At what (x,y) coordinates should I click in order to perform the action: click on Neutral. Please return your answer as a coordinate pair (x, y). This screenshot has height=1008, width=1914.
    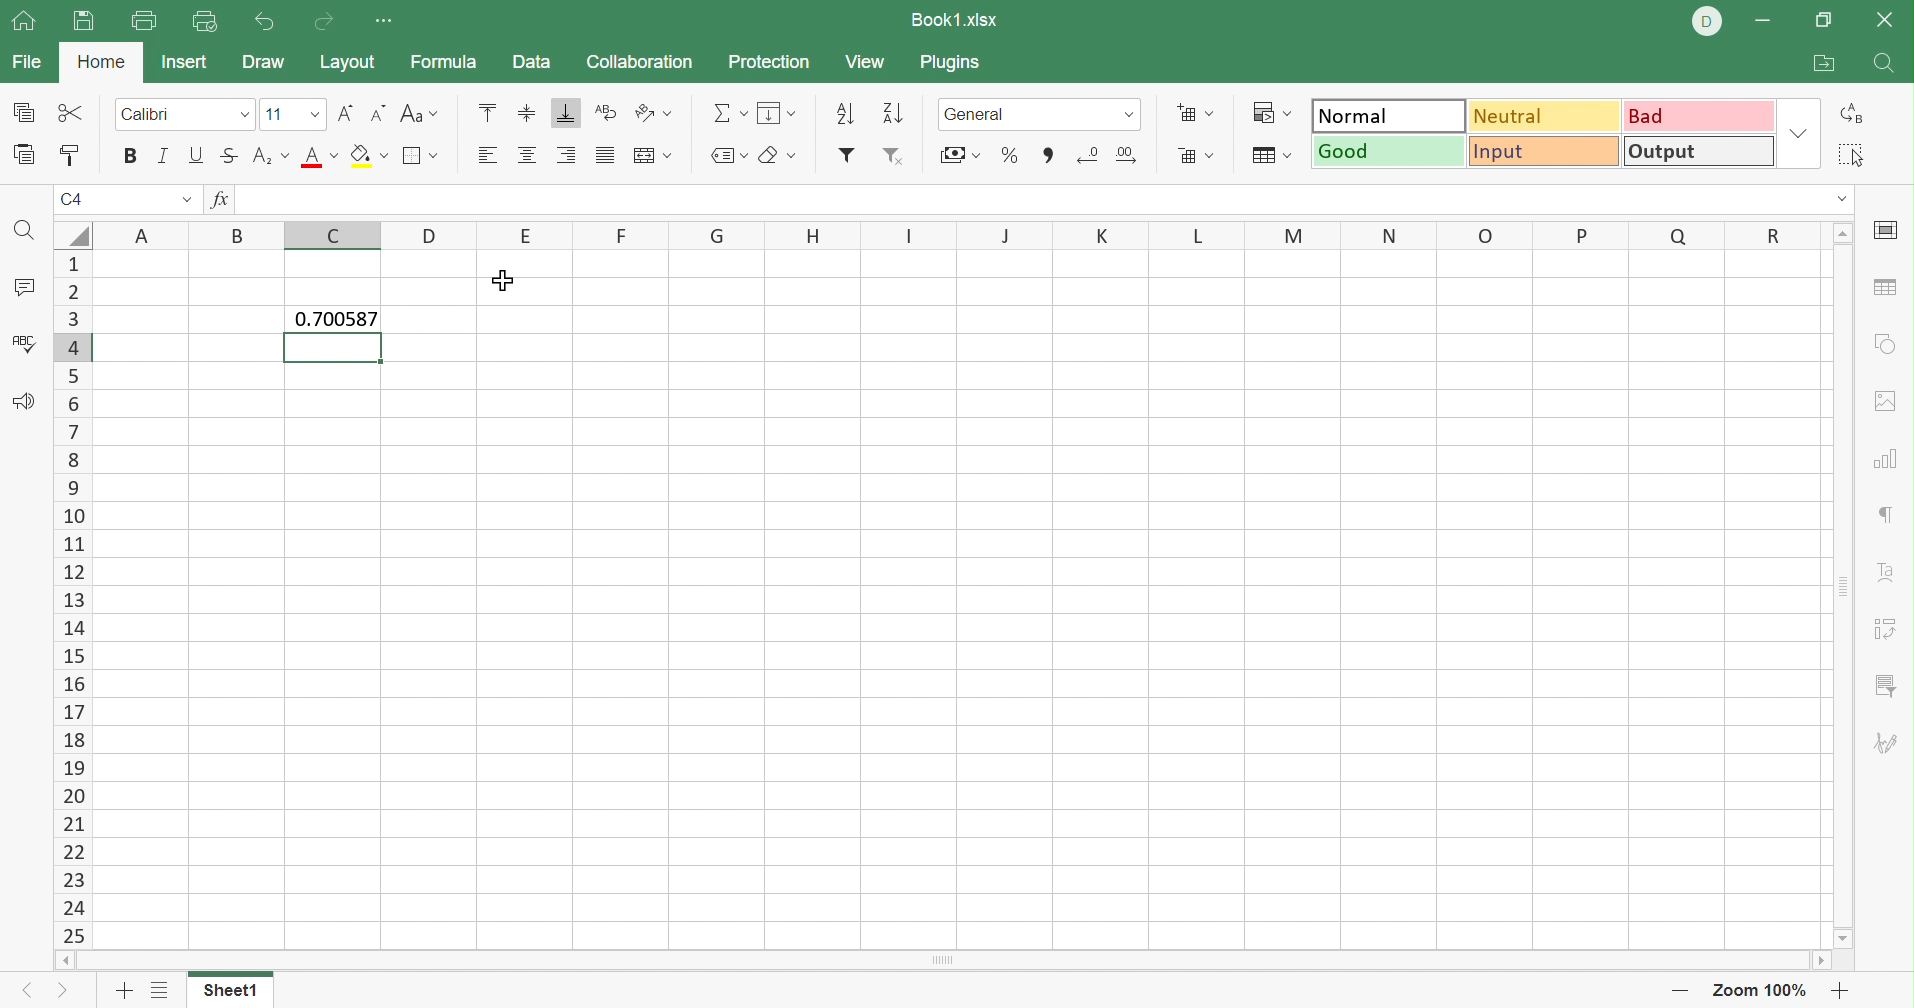
    Looking at the image, I should click on (1545, 116).